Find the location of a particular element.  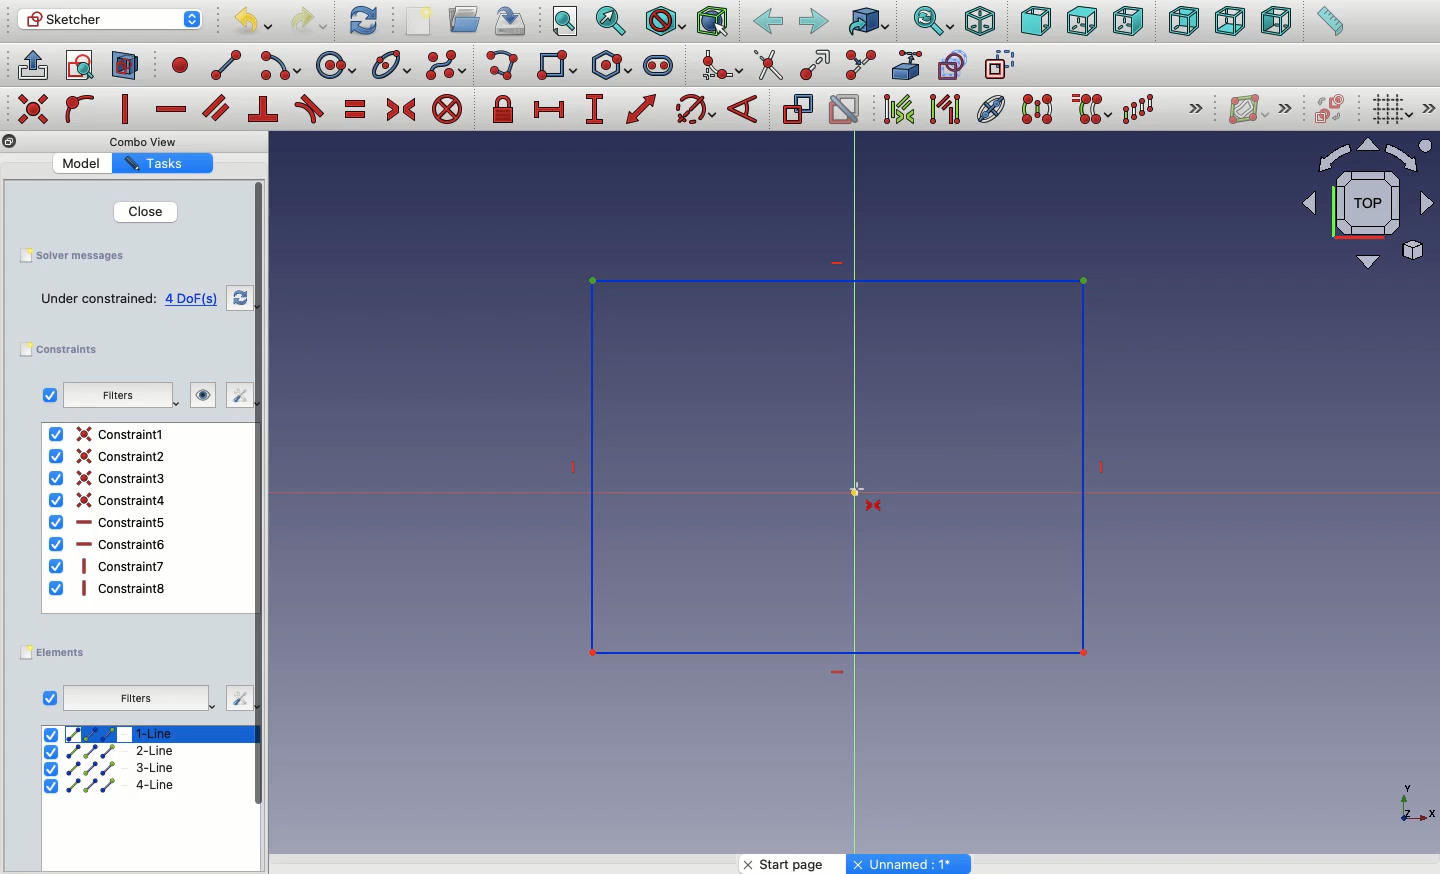

view sections is located at coordinates (130, 67).